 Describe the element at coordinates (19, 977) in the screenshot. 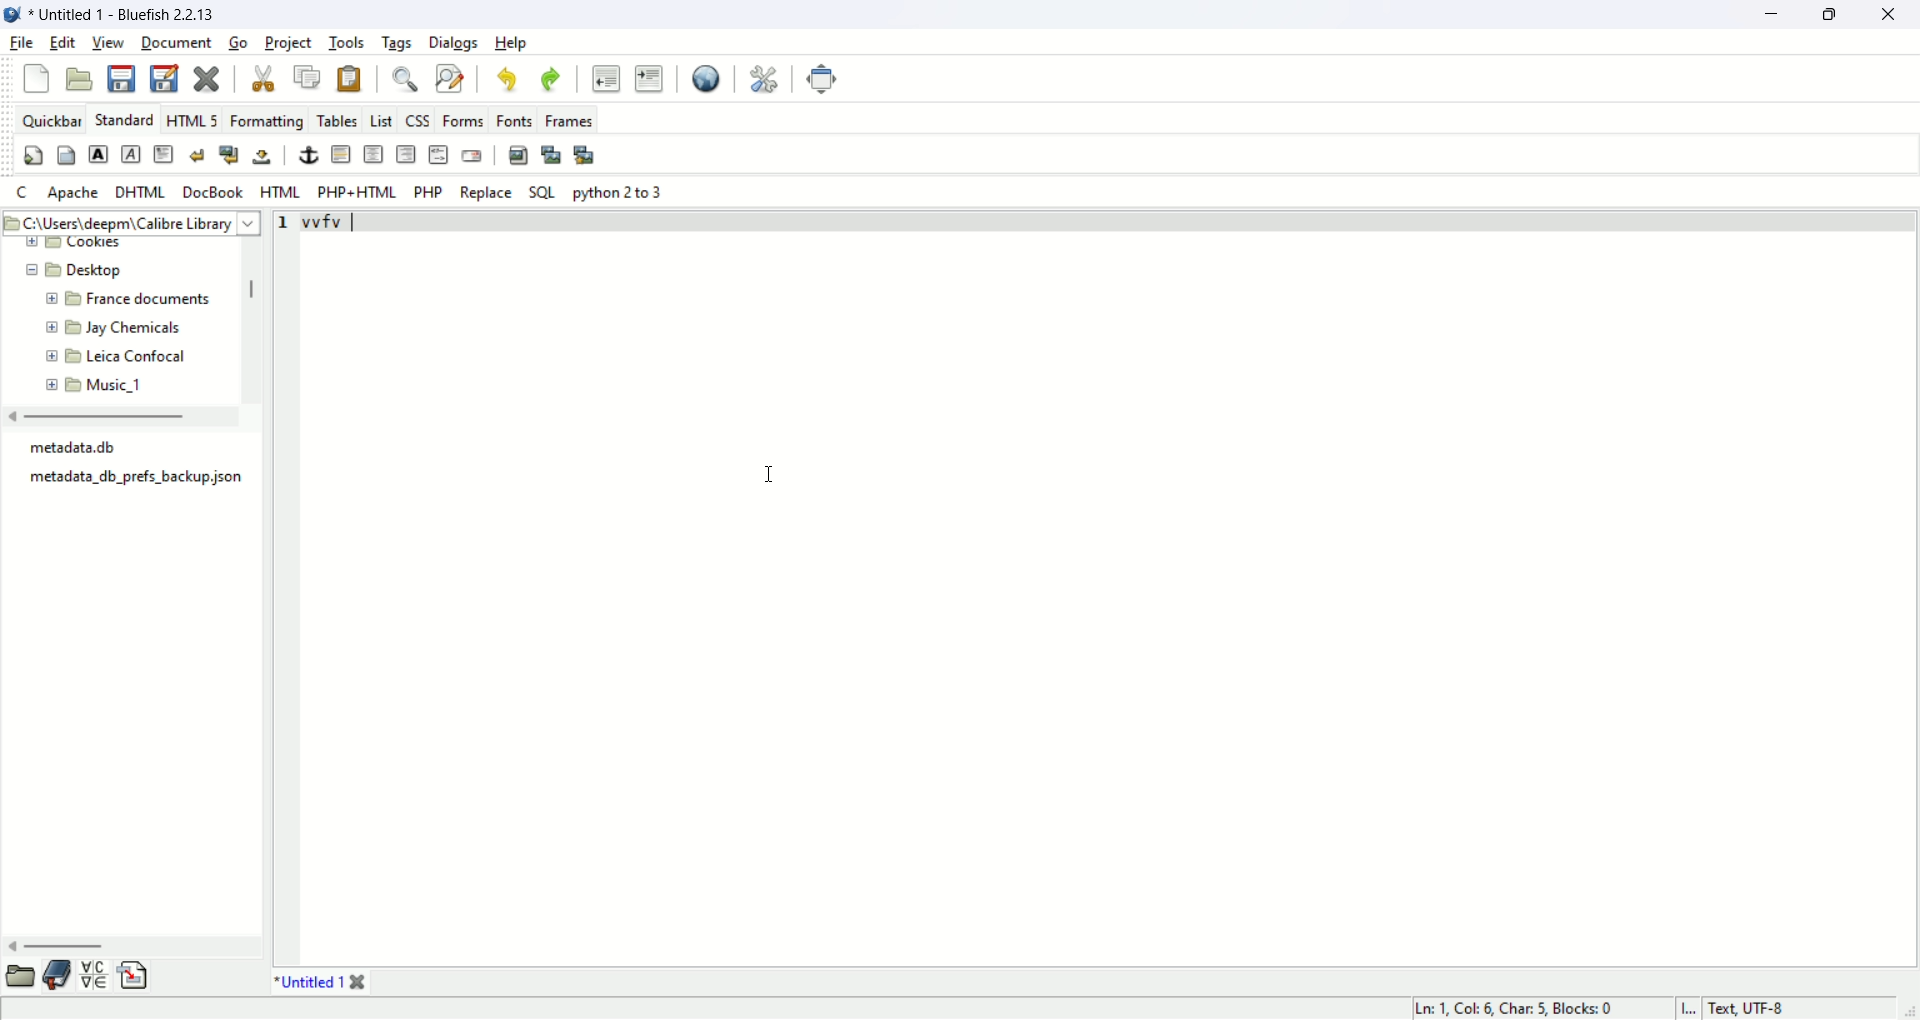

I see `file browser` at that location.